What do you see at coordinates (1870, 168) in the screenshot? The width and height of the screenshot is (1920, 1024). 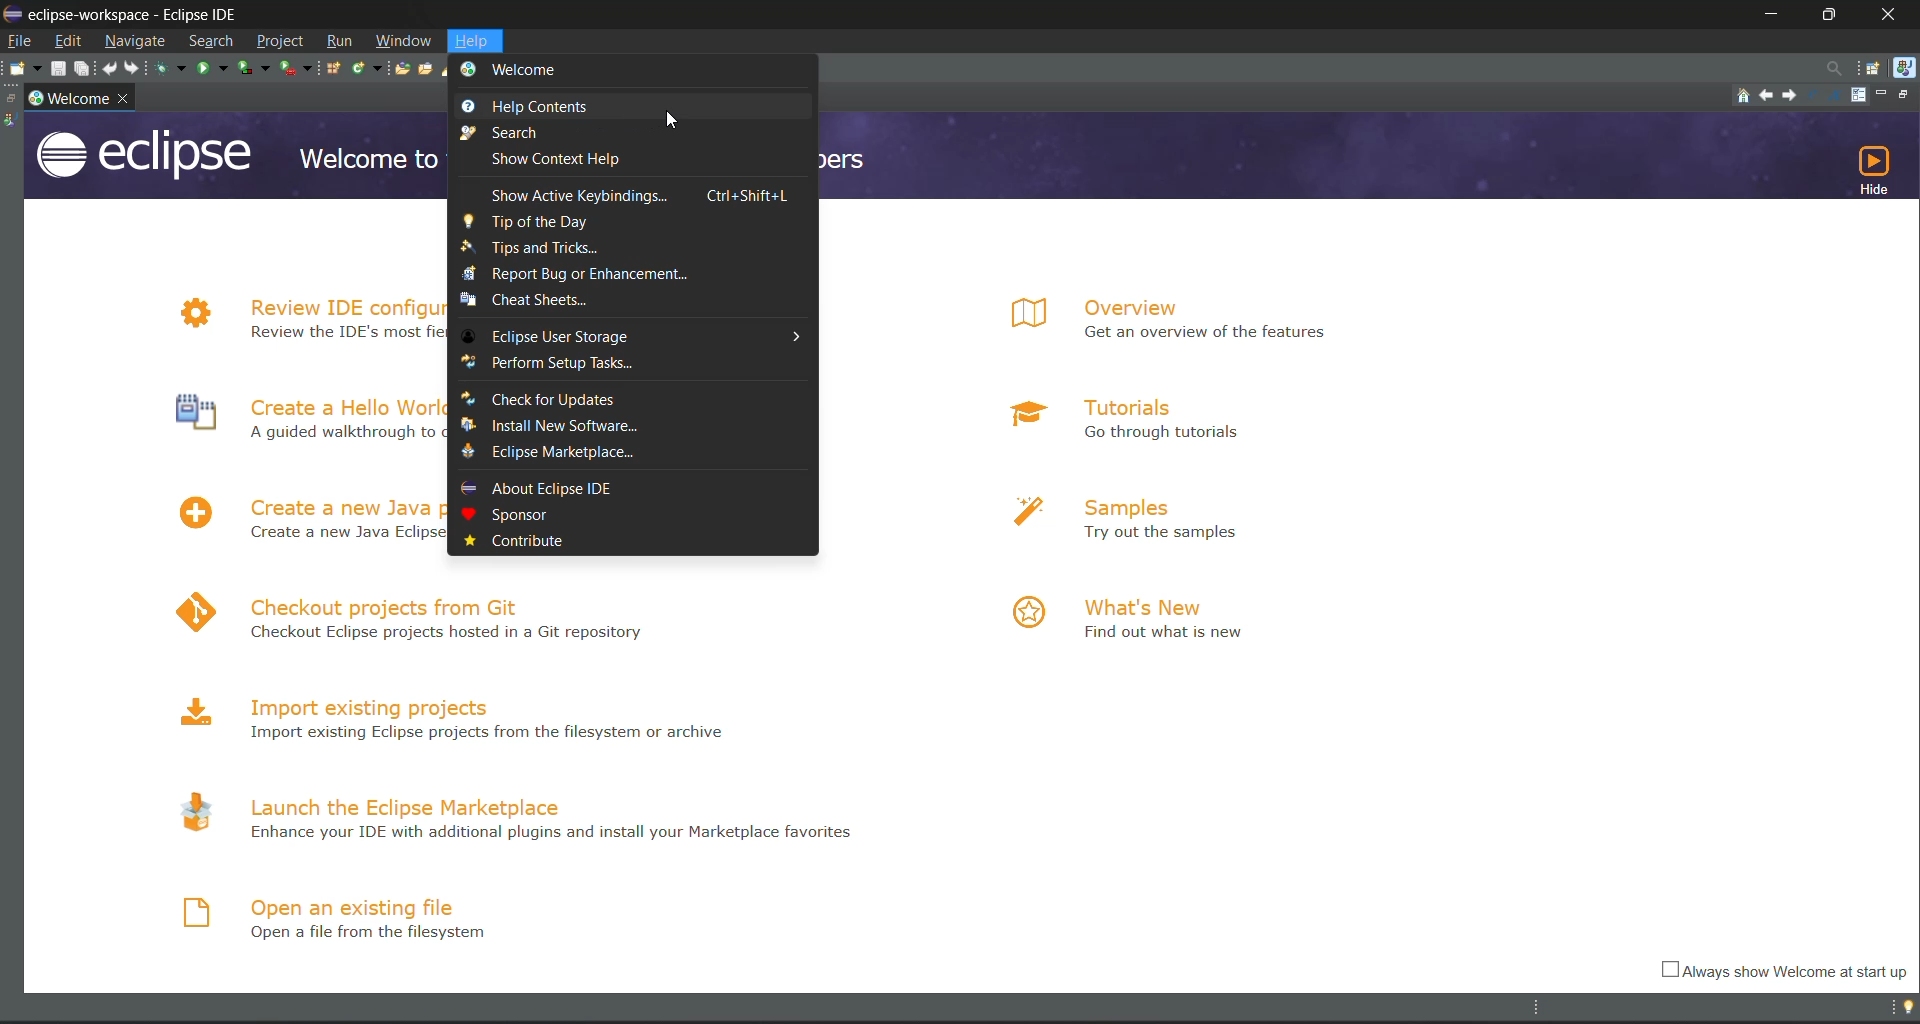 I see `hide` at bounding box center [1870, 168].